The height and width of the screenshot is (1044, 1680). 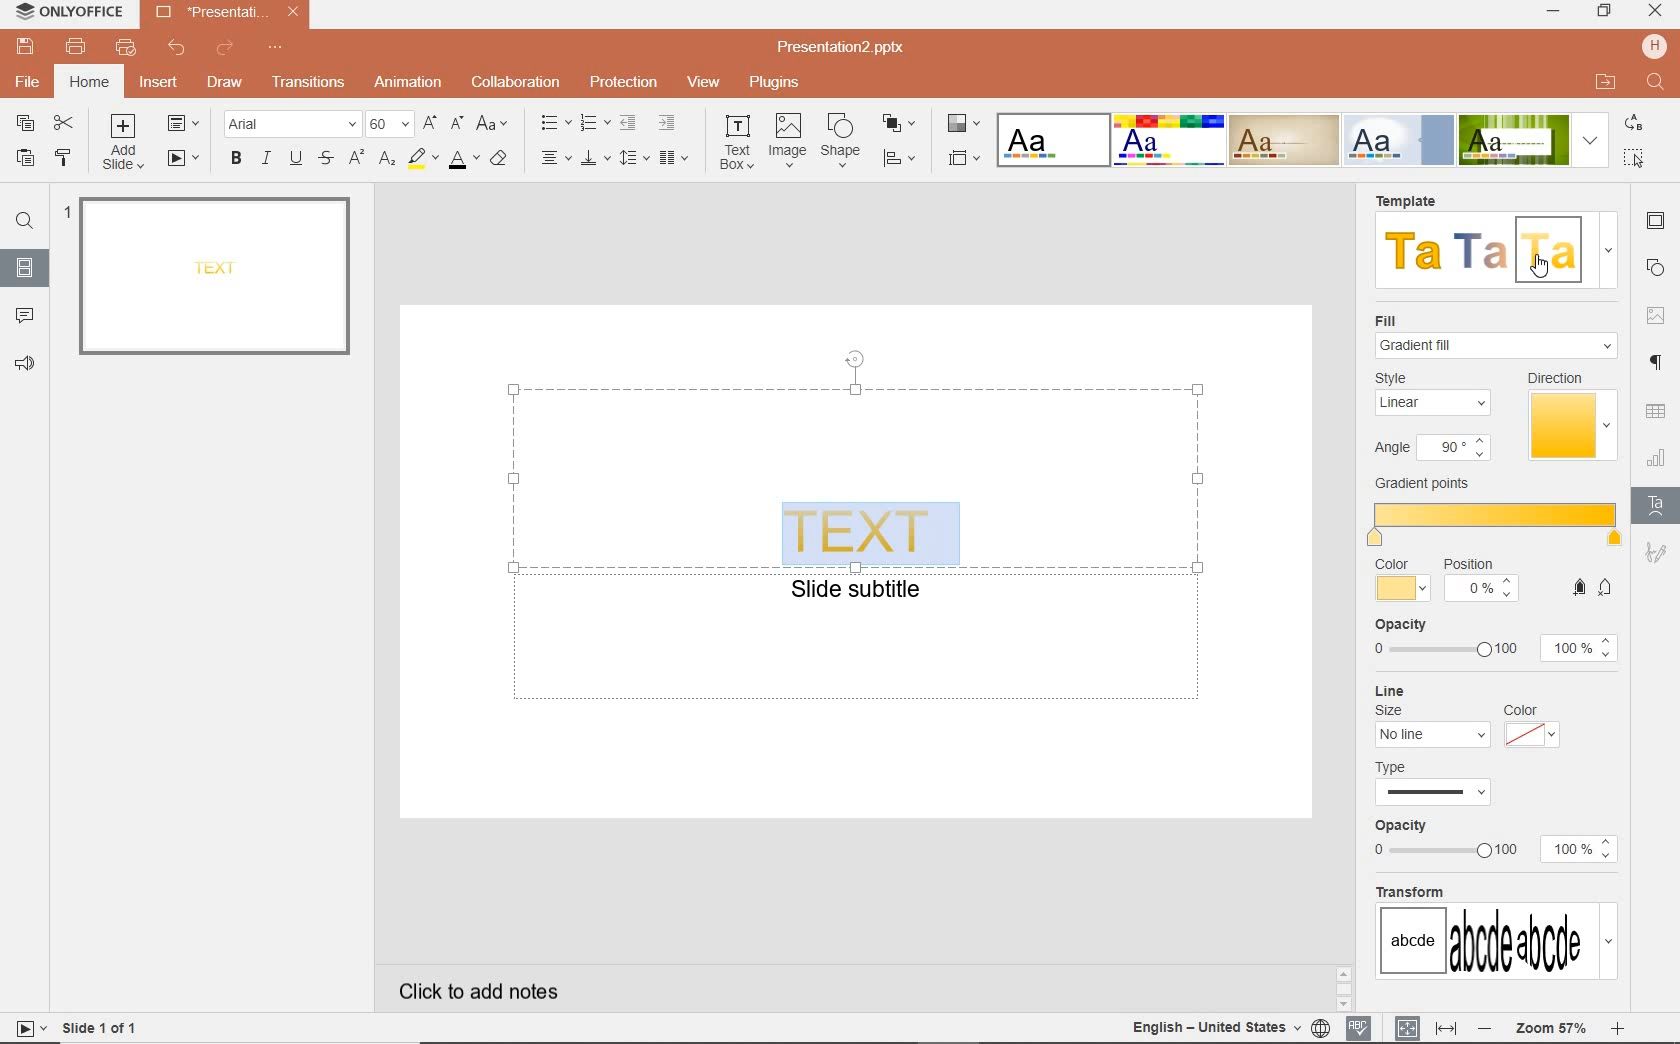 What do you see at coordinates (593, 125) in the screenshot?
I see `NUMBERING` at bounding box center [593, 125].